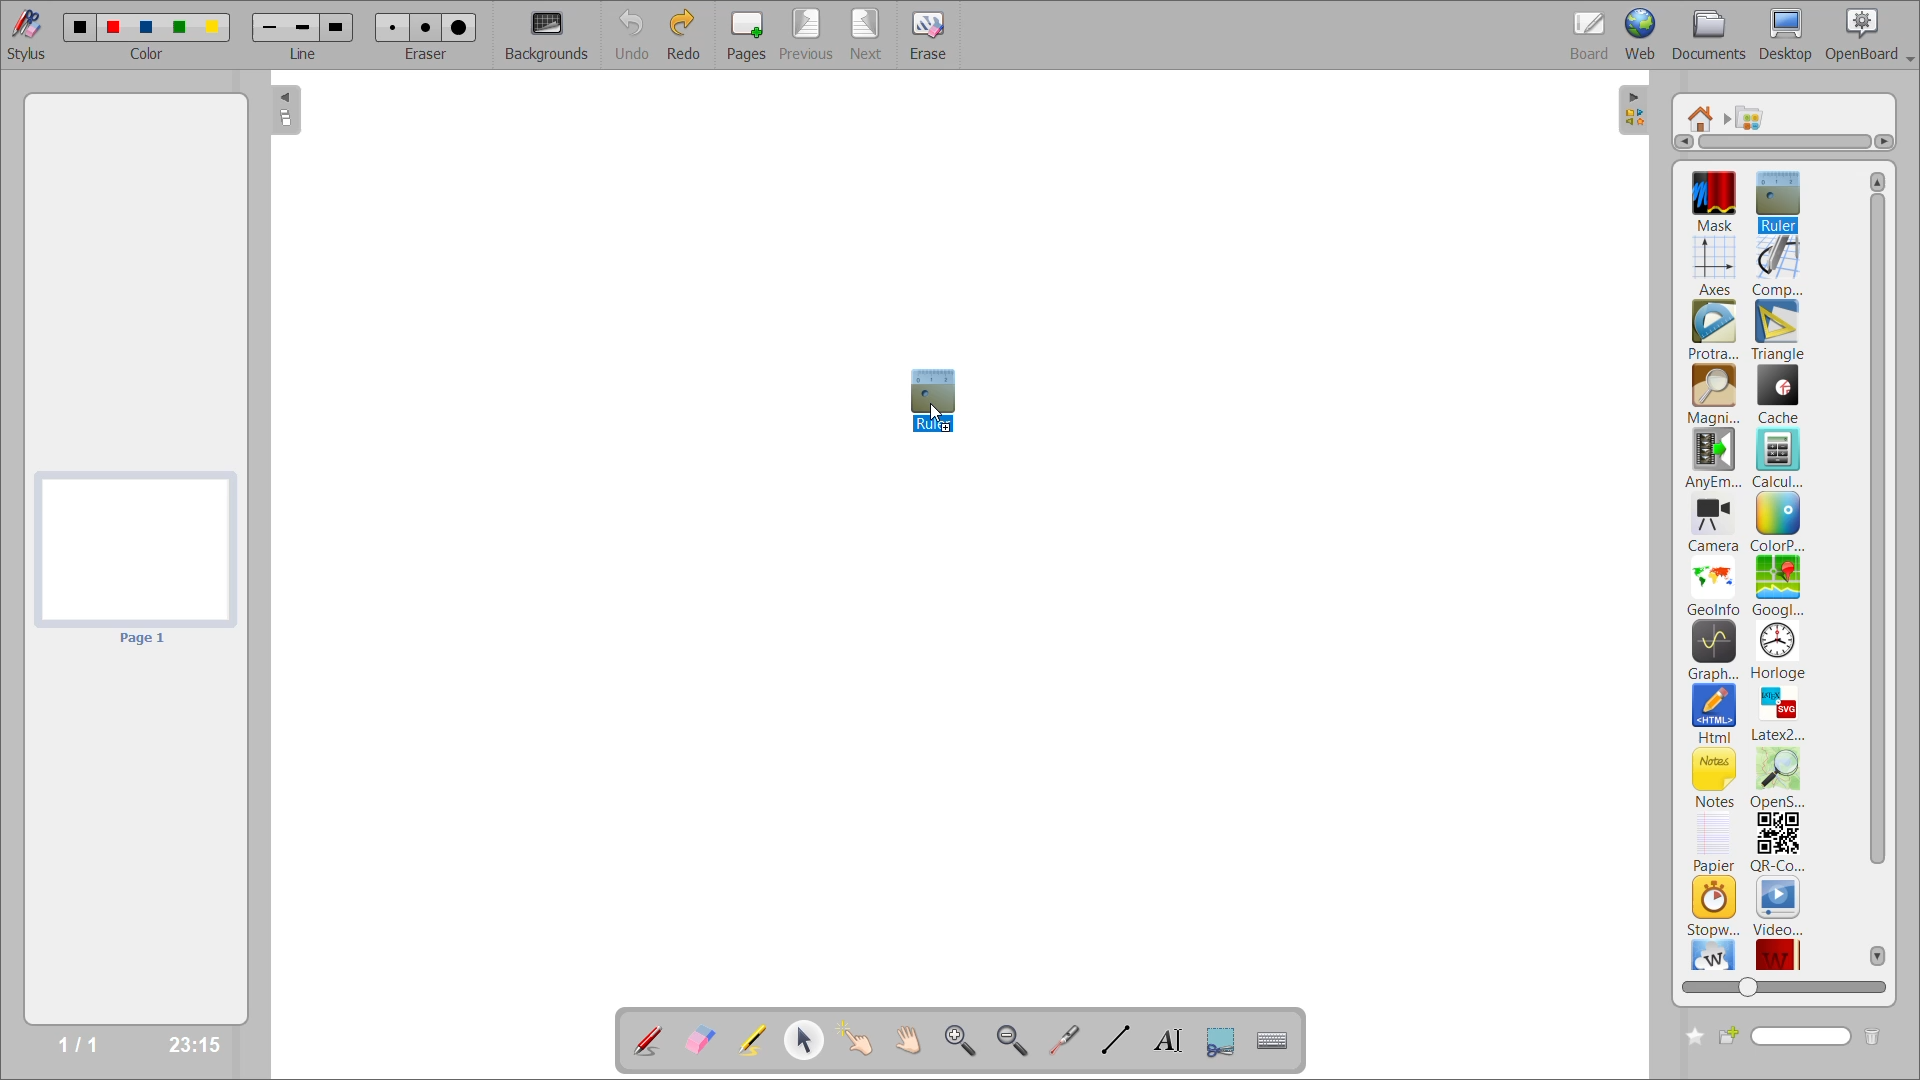 The height and width of the screenshot is (1080, 1920). What do you see at coordinates (1785, 143) in the screenshot?
I see `horizontal scroll bar` at bounding box center [1785, 143].